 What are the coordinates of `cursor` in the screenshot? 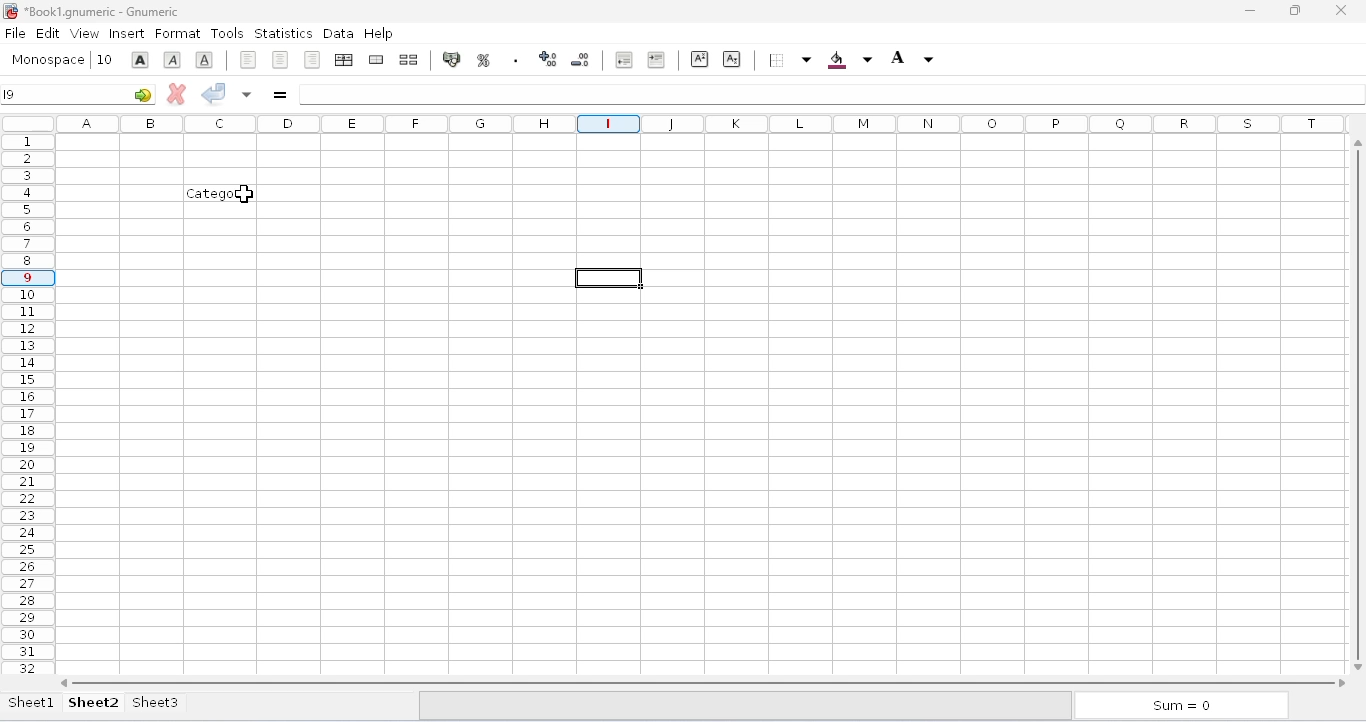 It's located at (244, 194).